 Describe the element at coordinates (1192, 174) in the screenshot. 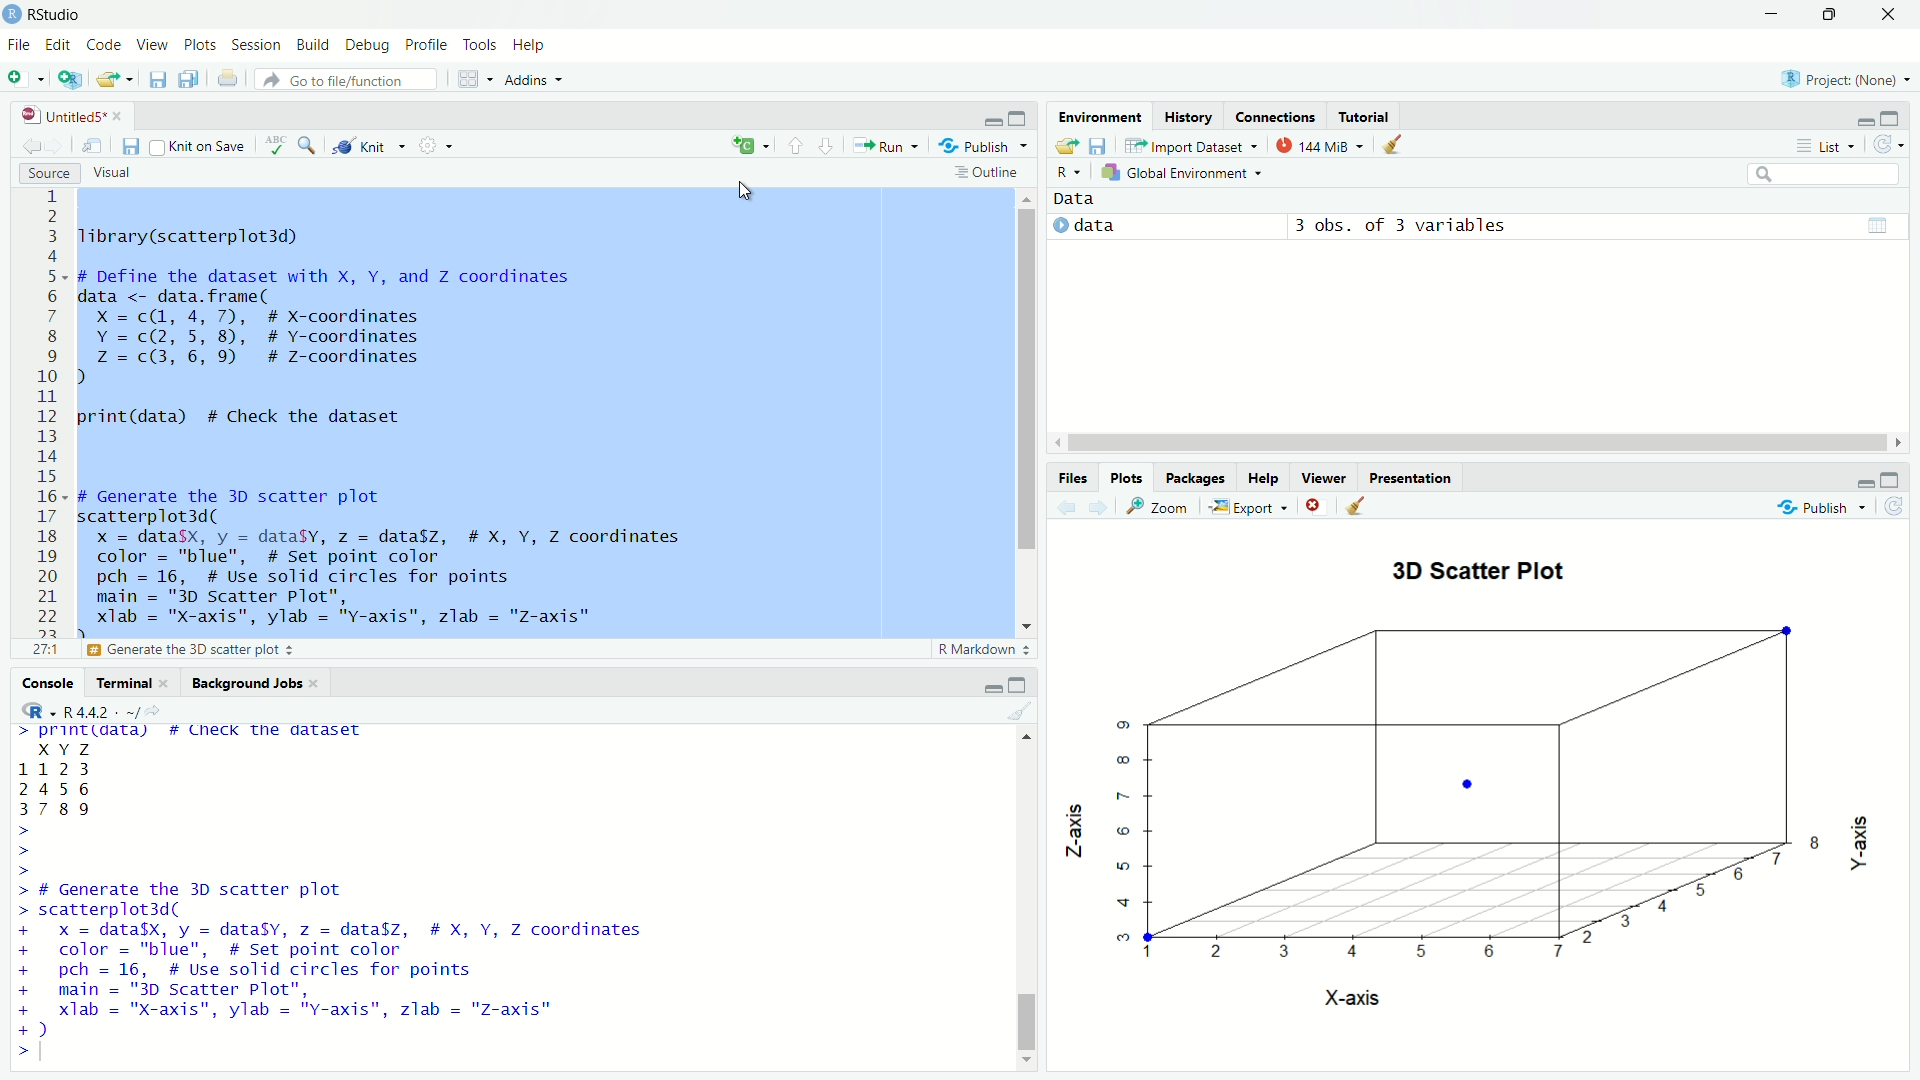

I see `global environment` at that location.